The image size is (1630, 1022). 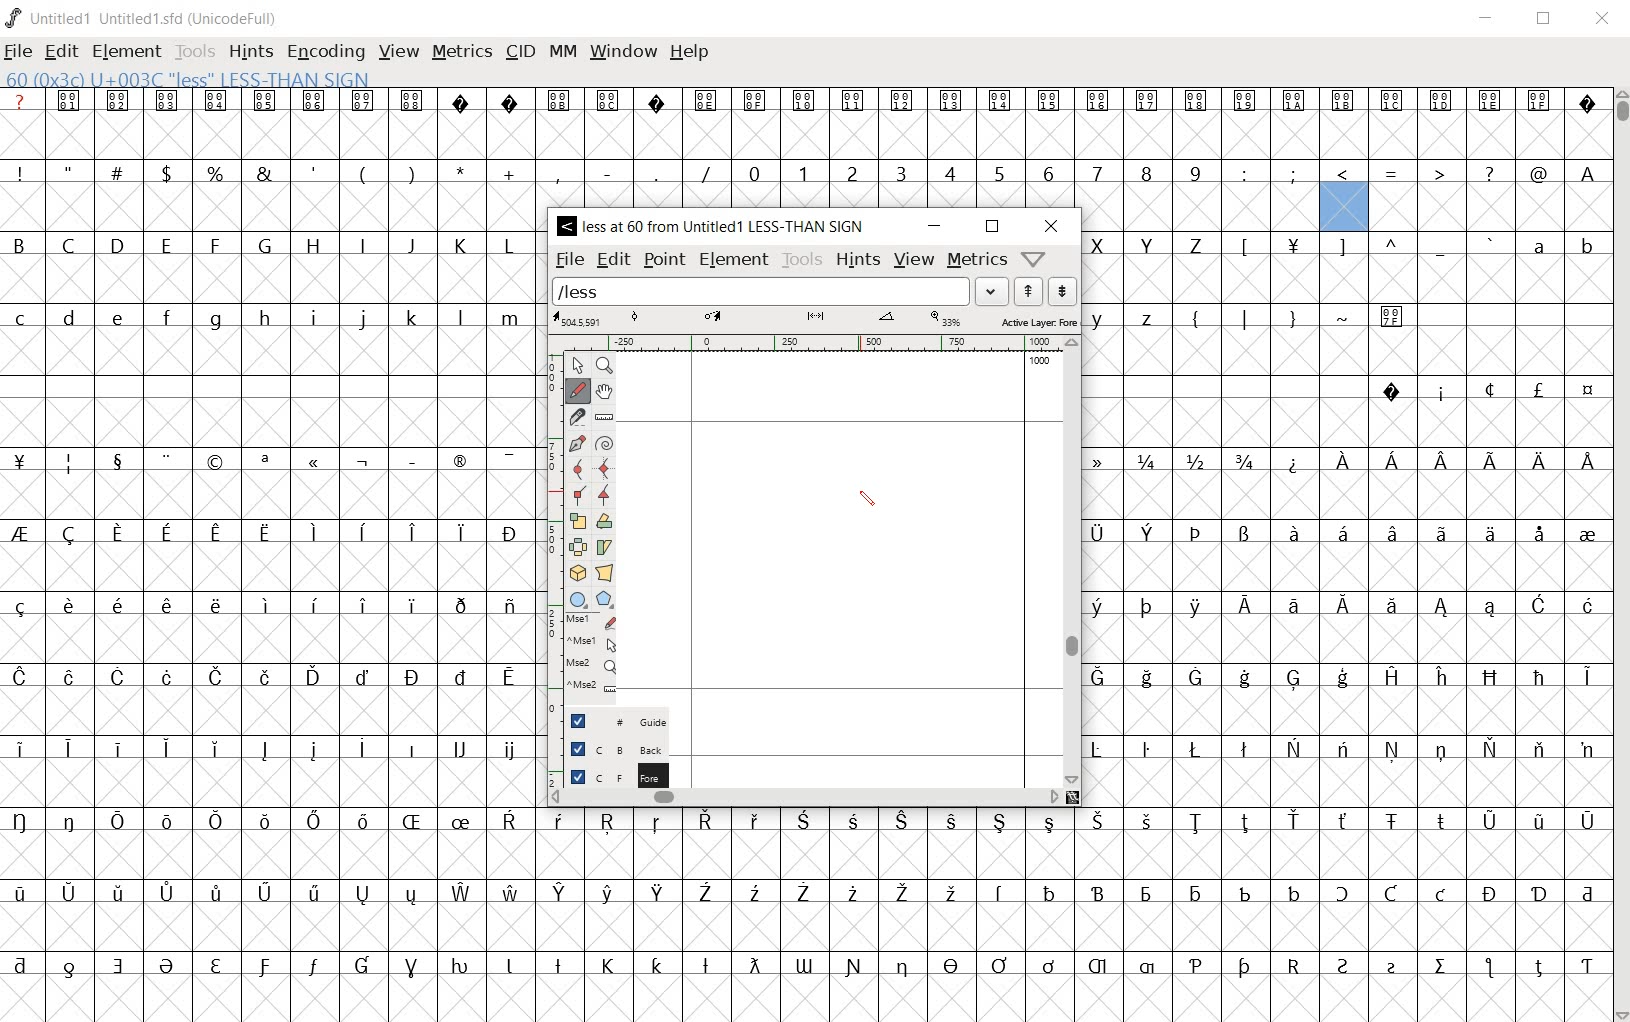 What do you see at coordinates (605, 494) in the screenshot?
I see `Add a corner point` at bounding box center [605, 494].